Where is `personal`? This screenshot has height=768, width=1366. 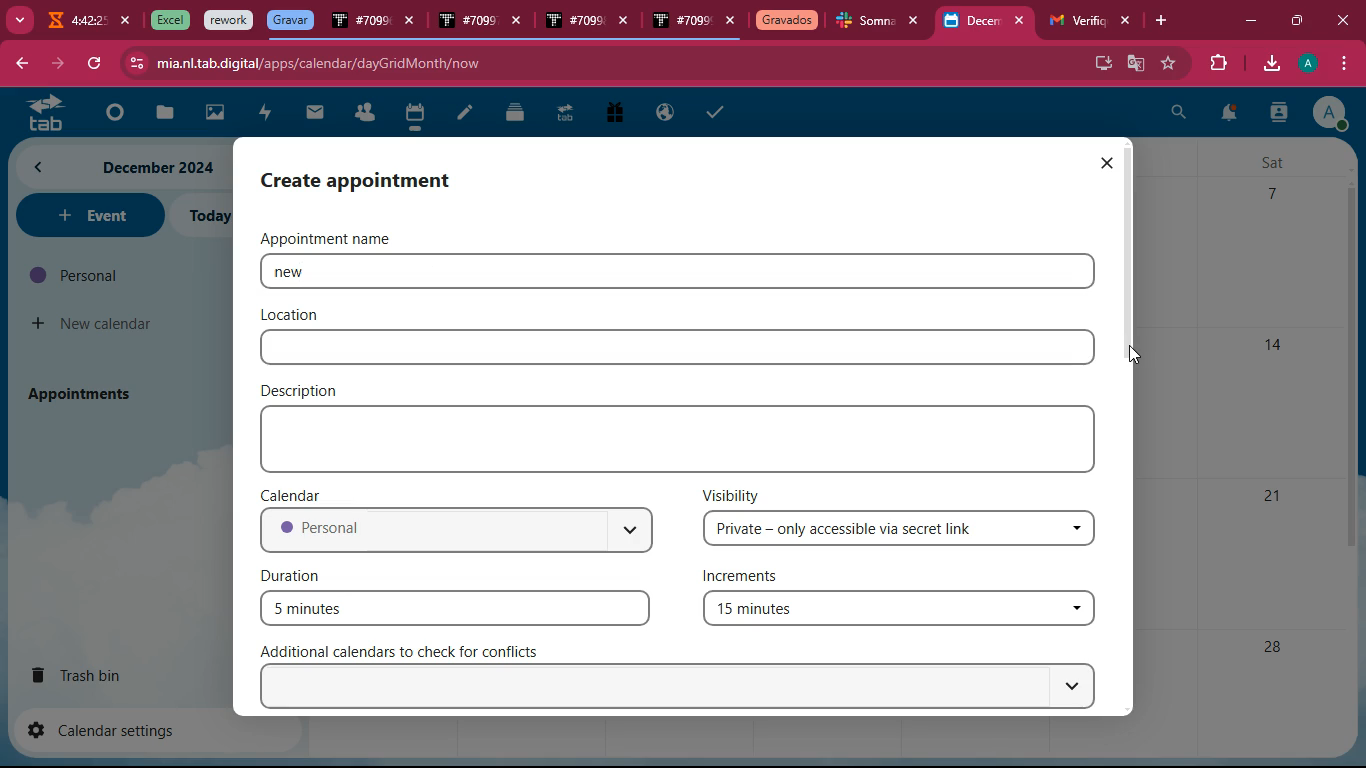
personal is located at coordinates (455, 532).